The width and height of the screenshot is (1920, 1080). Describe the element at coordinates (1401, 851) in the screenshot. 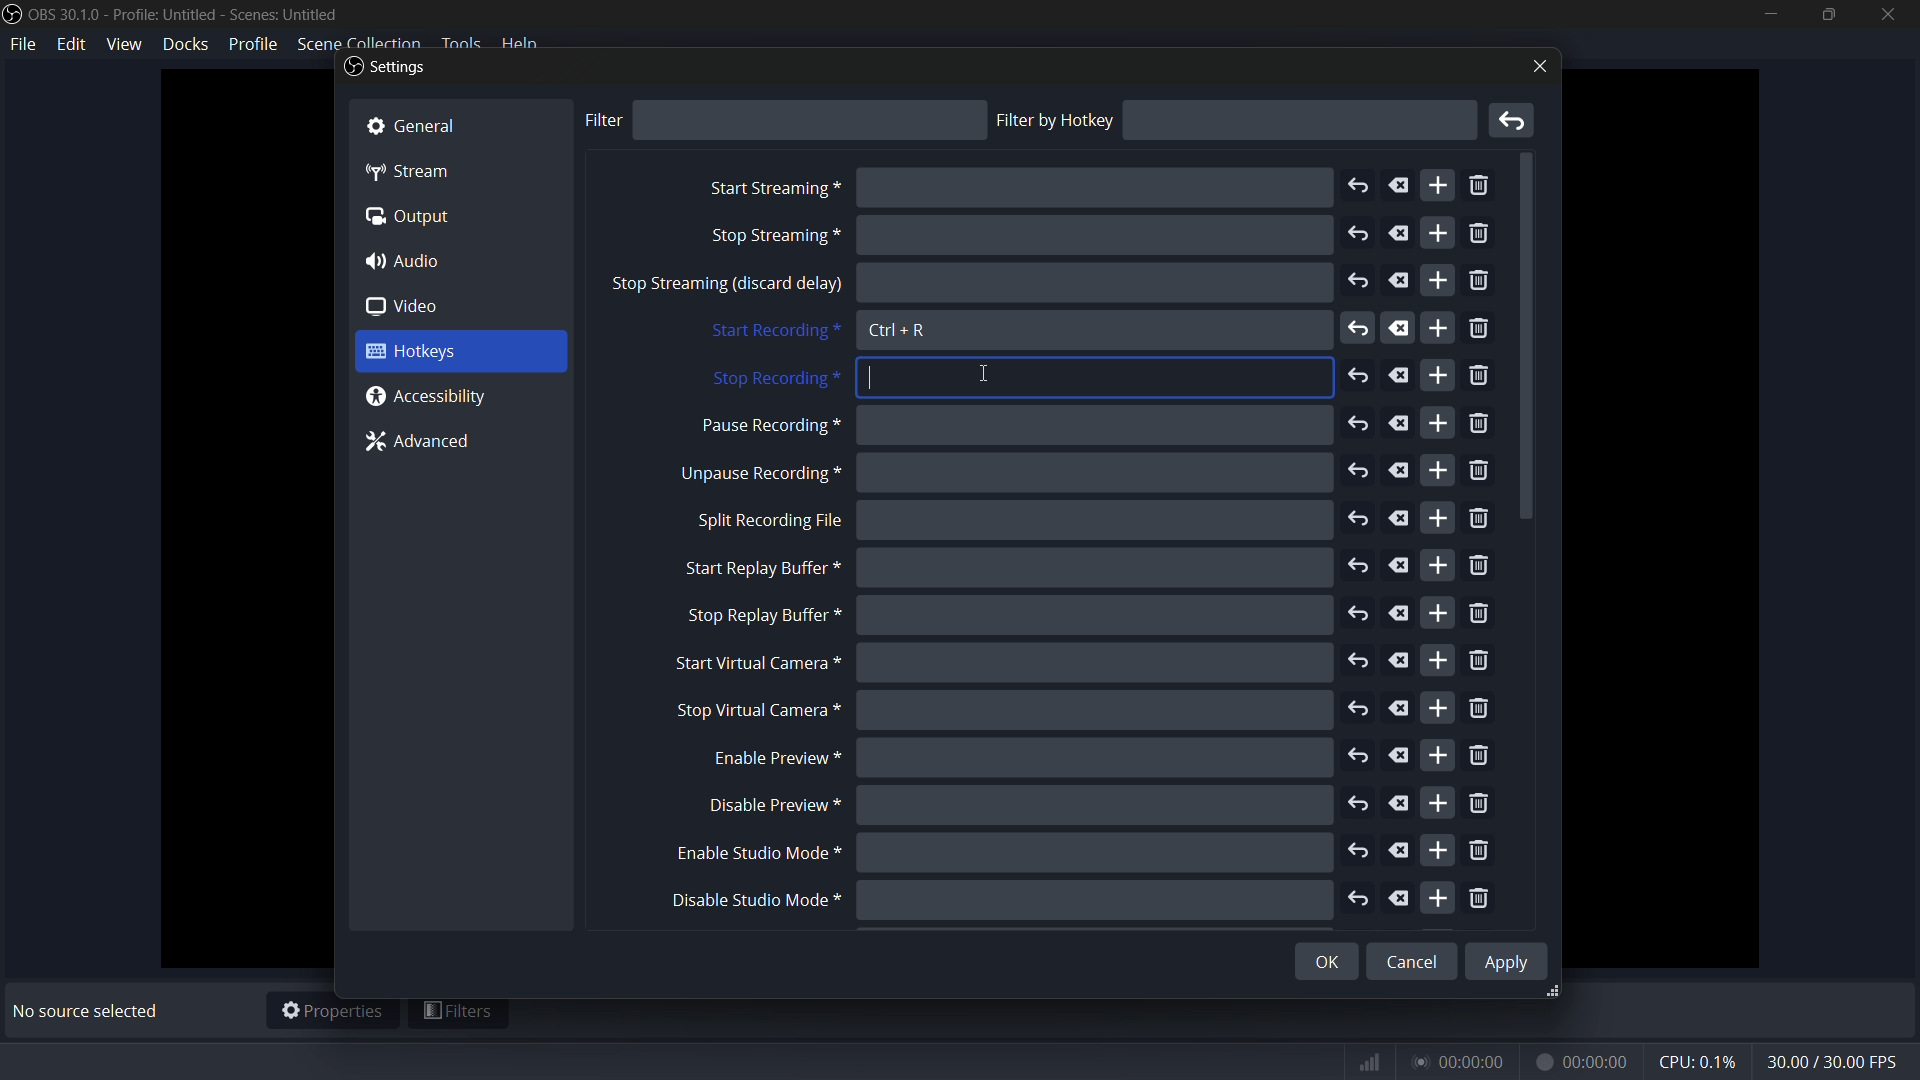

I see `delete` at that location.